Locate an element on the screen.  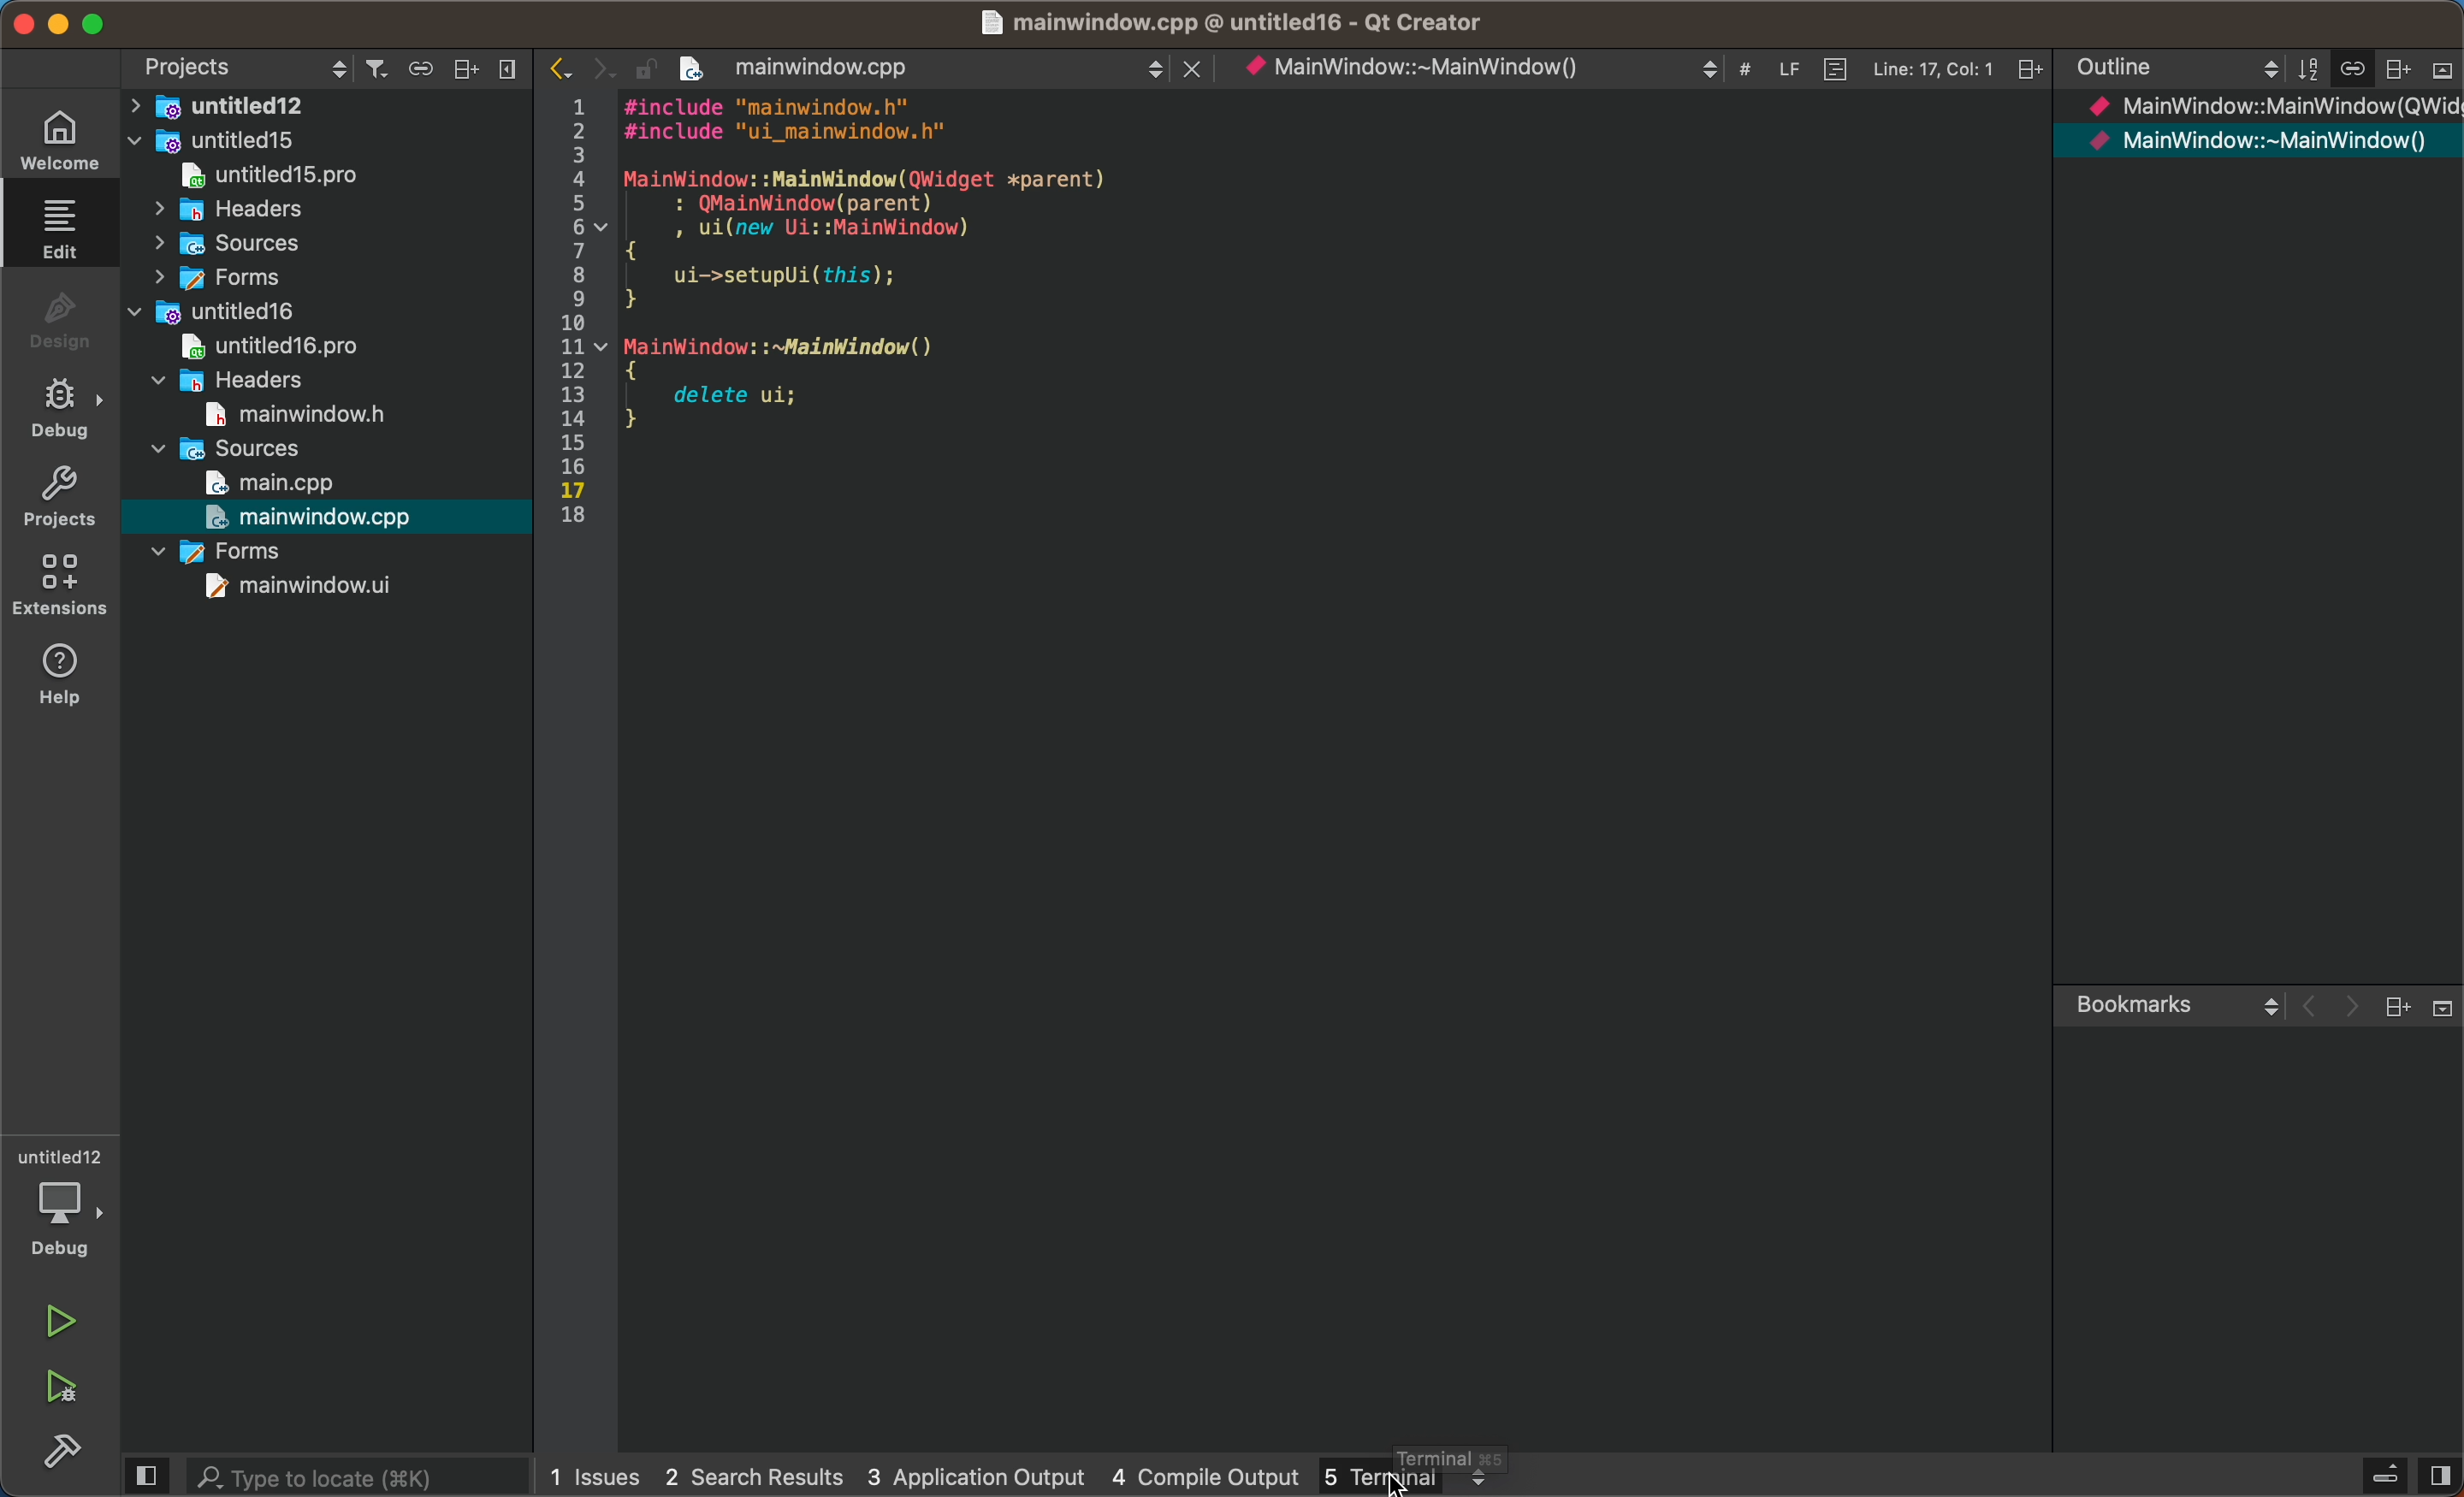
Menu is located at coordinates (2381, 1475).